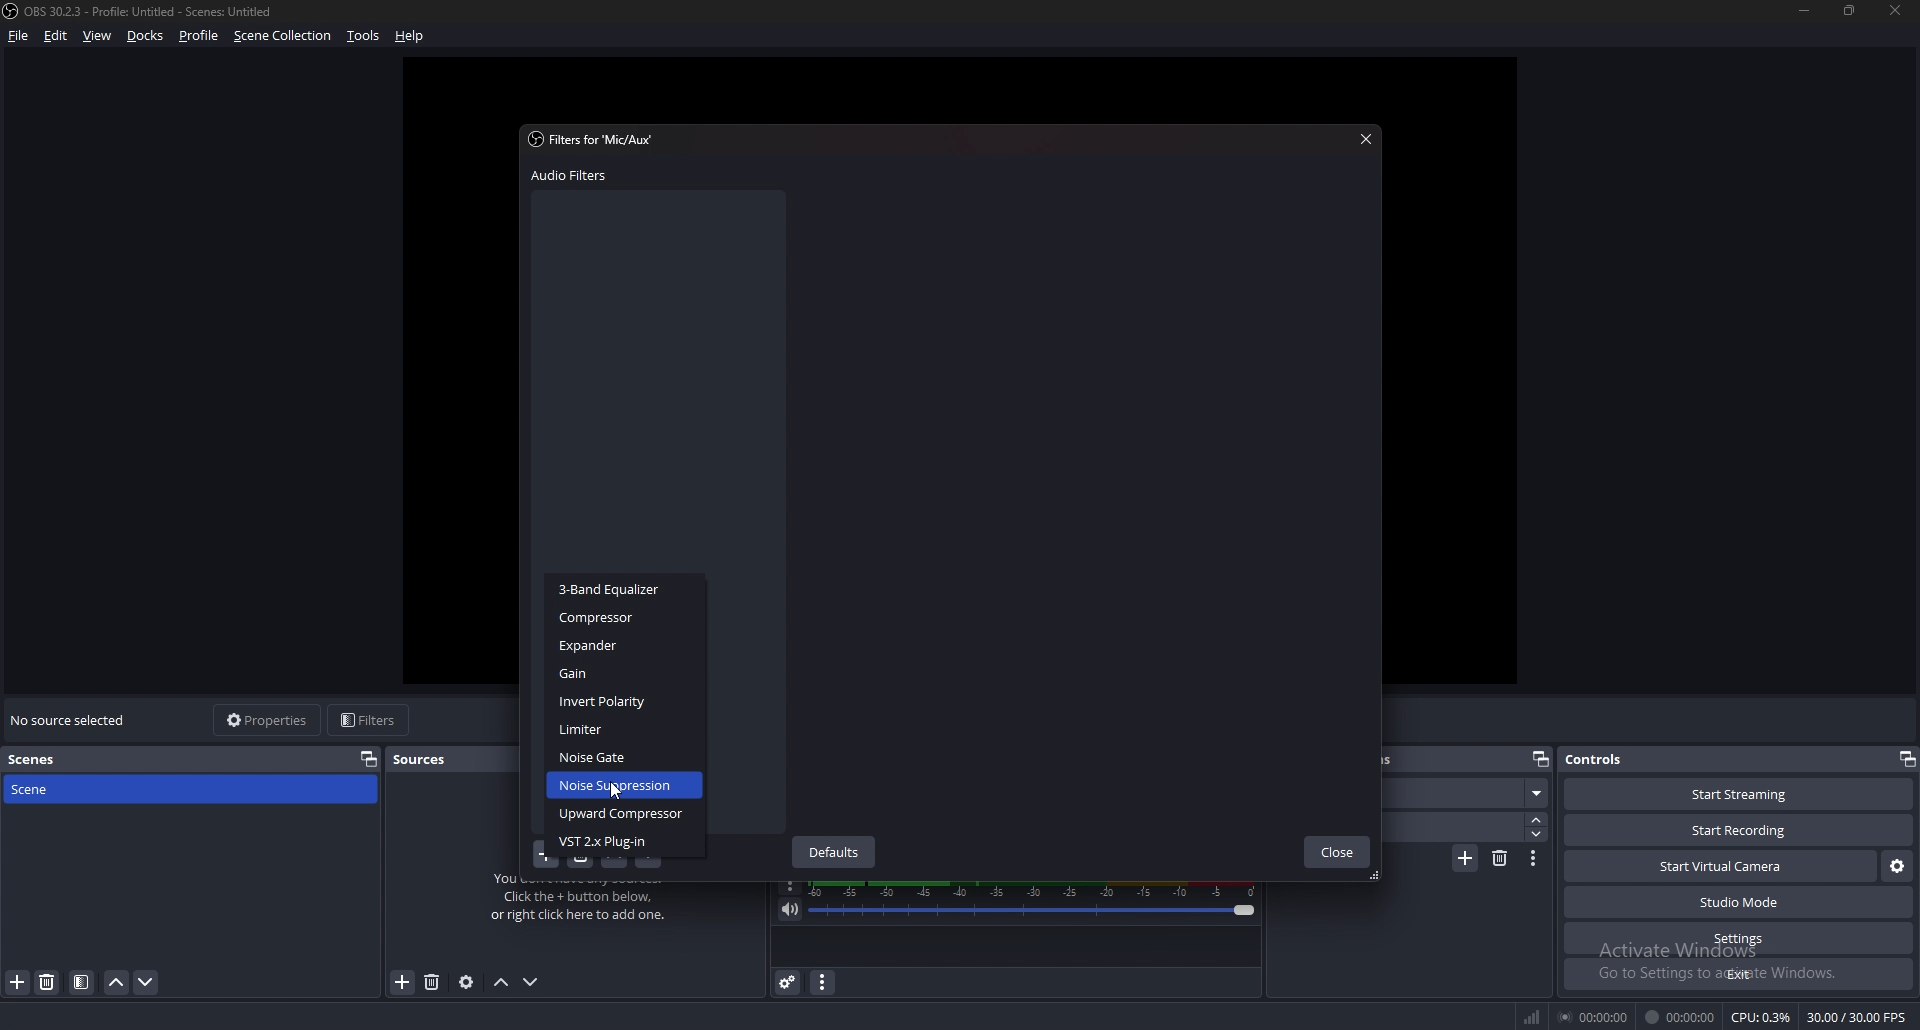 Image resolution: width=1920 pixels, height=1030 pixels. Describe the element at coordinates (1337, 852) in the screenshot. I see `close` at that location.